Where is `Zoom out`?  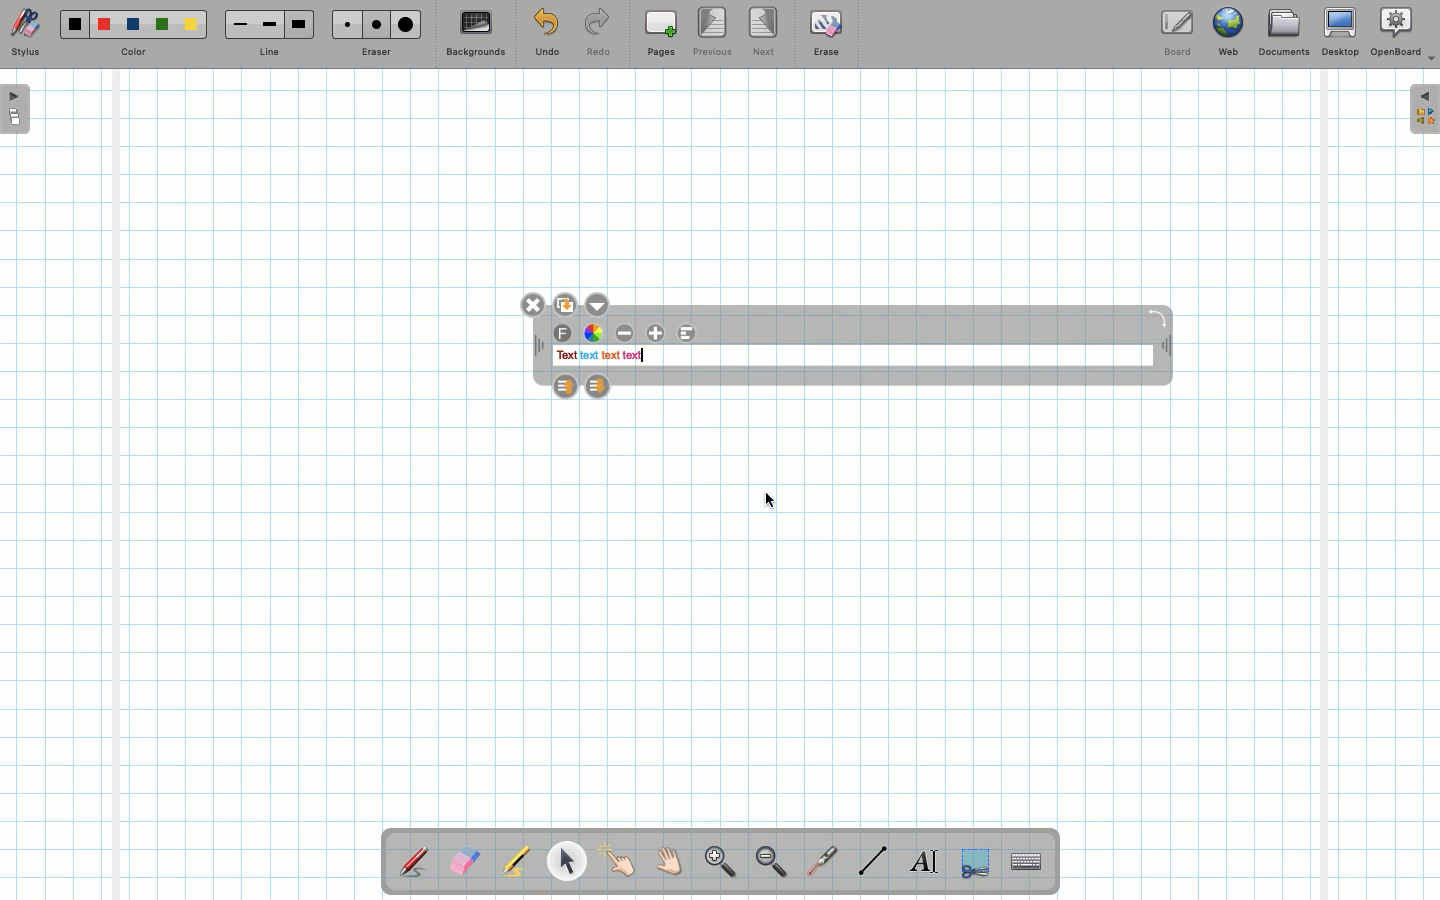
Zoom out is located at coordinates (771, 863).